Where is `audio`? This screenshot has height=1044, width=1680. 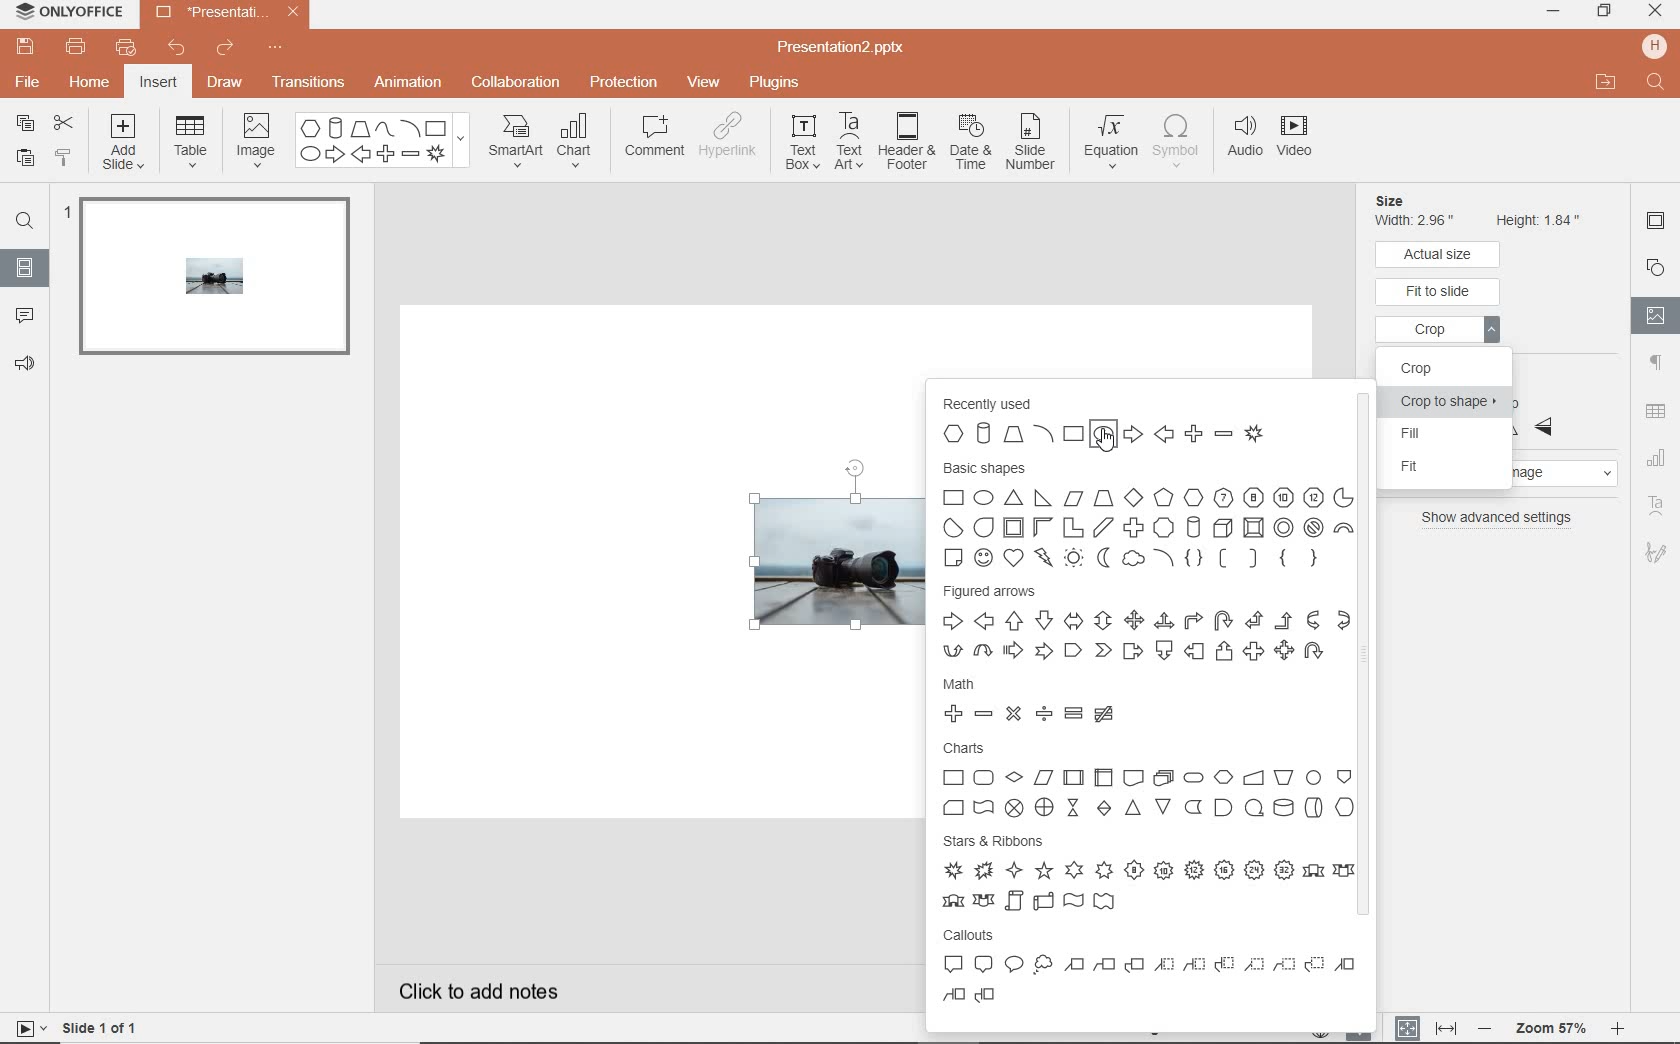
audio is located at coordinates (1244, 140).